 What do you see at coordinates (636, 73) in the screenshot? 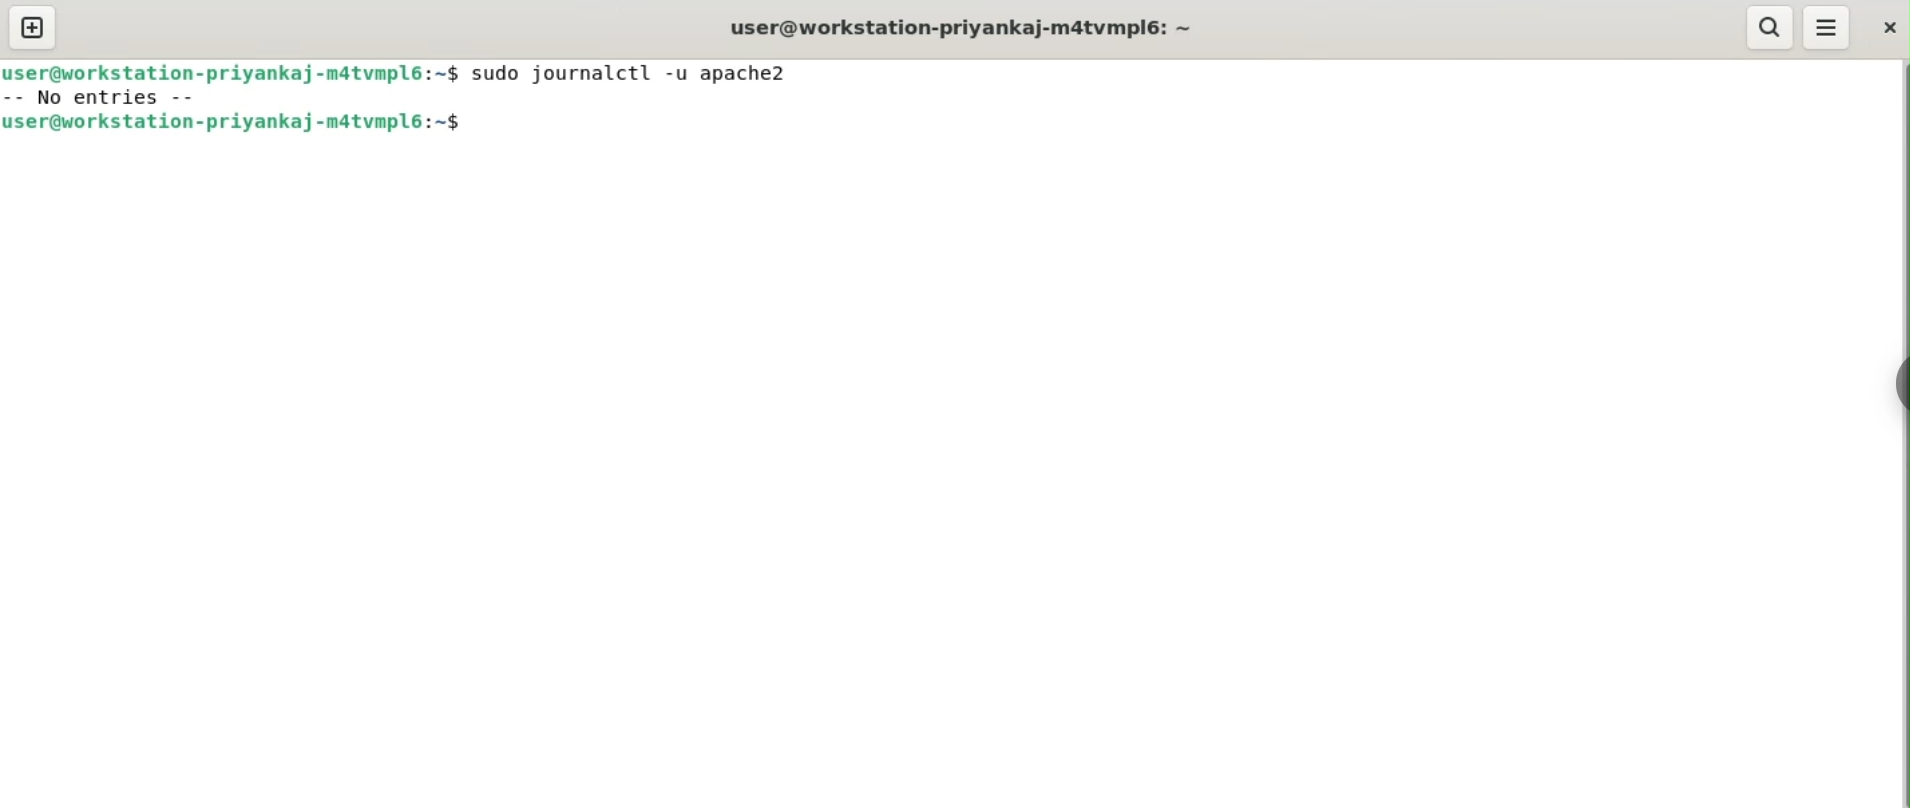
I see `sudo journalctl -u apache2` at bounding box center [636, 73].